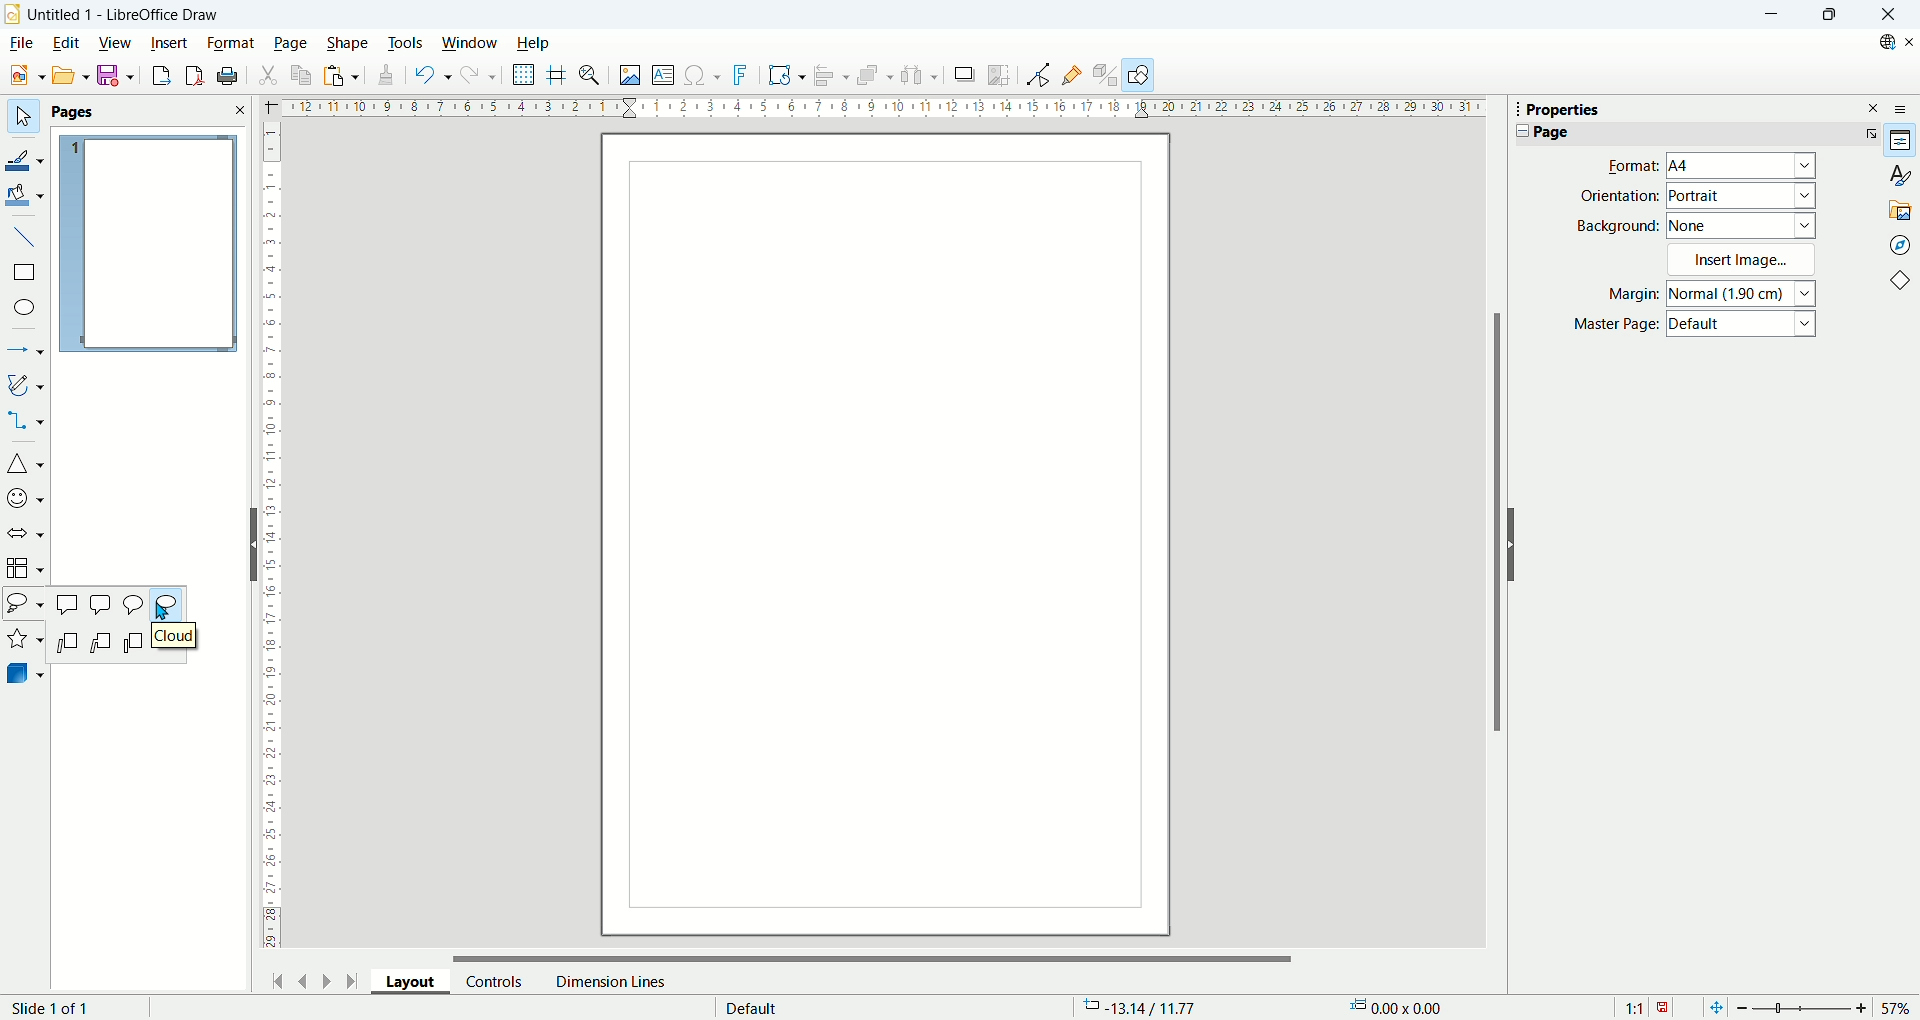  Describe the element at coordinates (1867, 133) in the screenshot. I see `More Options` at that location.